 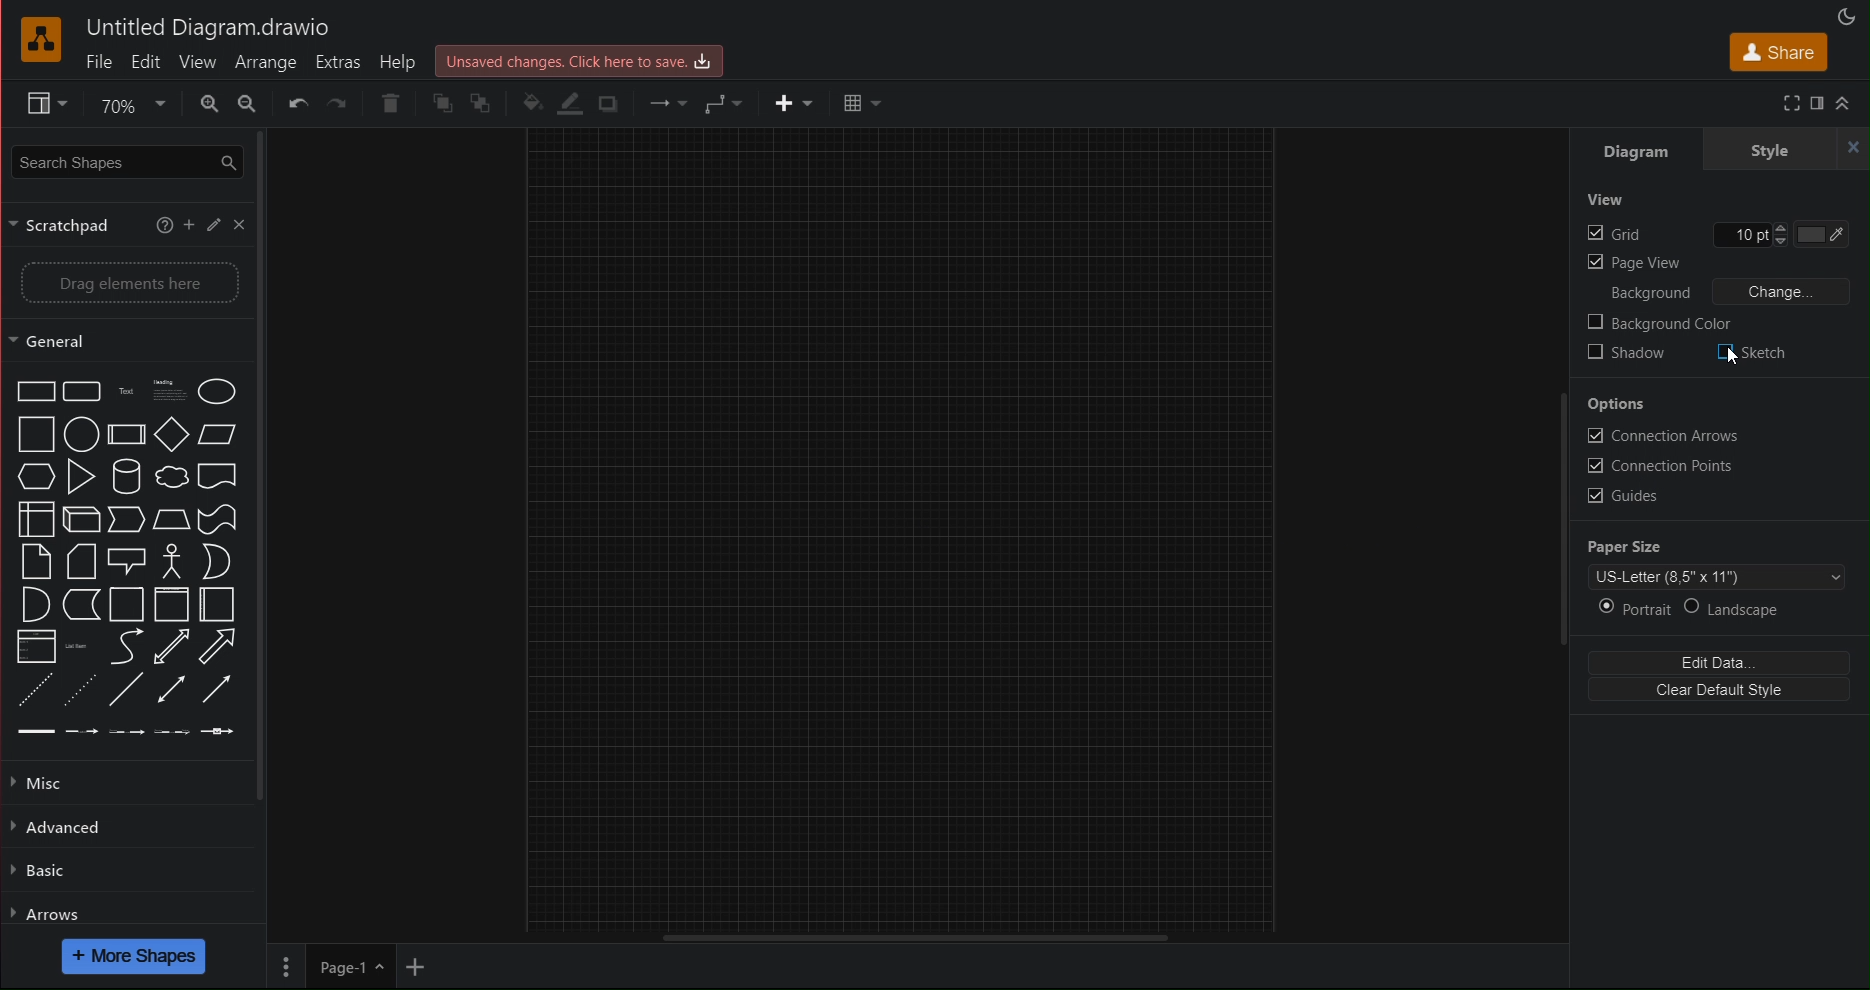 What do you see at coordinates (124, 735) in the screenshot?
I see `connector with 2 label` at bounding box center [124, 735].